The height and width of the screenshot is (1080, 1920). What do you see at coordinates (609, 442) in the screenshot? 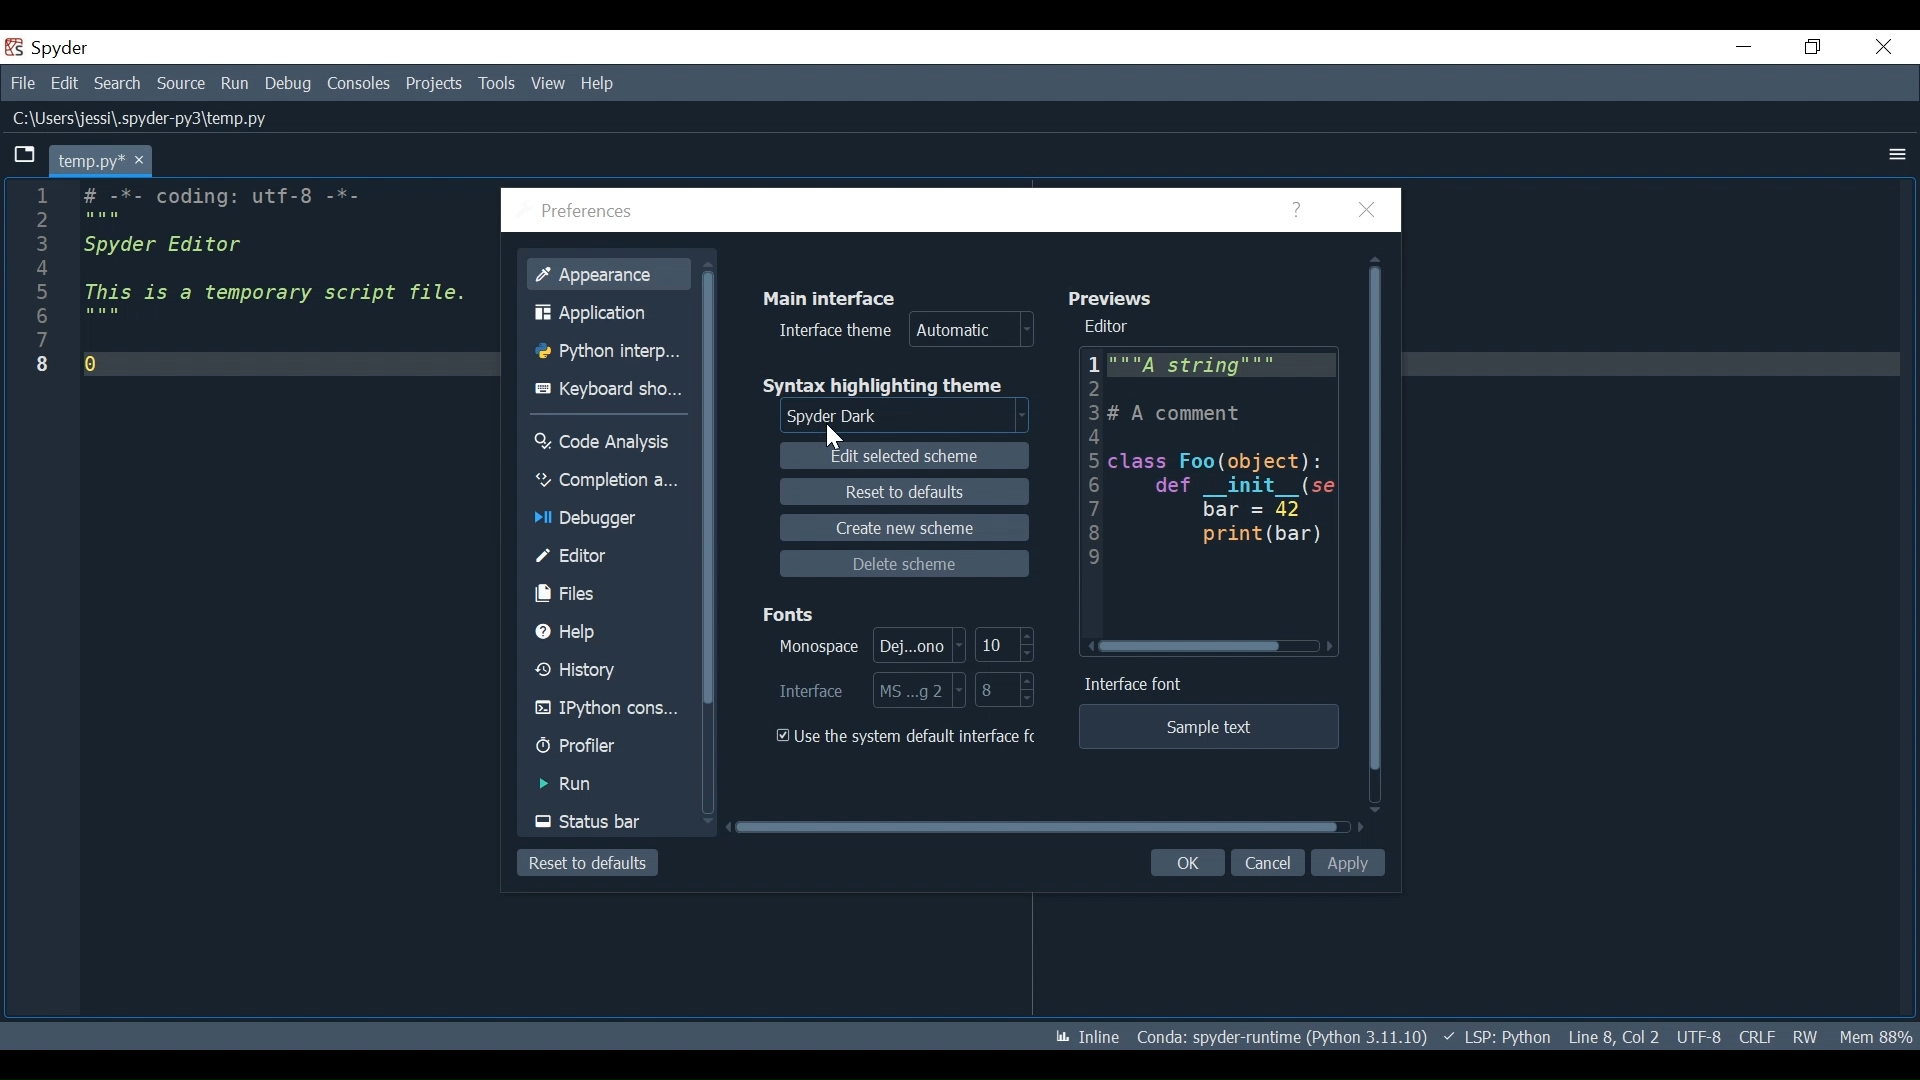
I see `Code Analysis` at bounding box center [609, 442].